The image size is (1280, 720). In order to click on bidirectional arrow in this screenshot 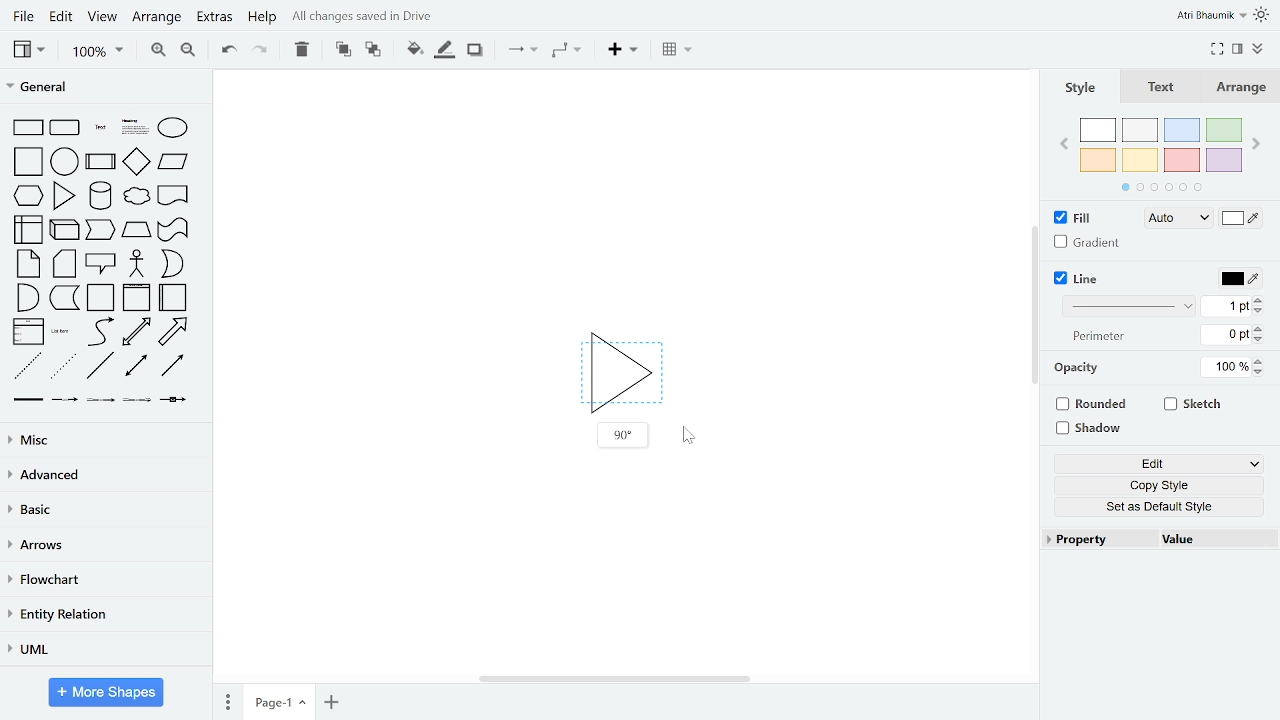, I will do `click(136, 332)`.